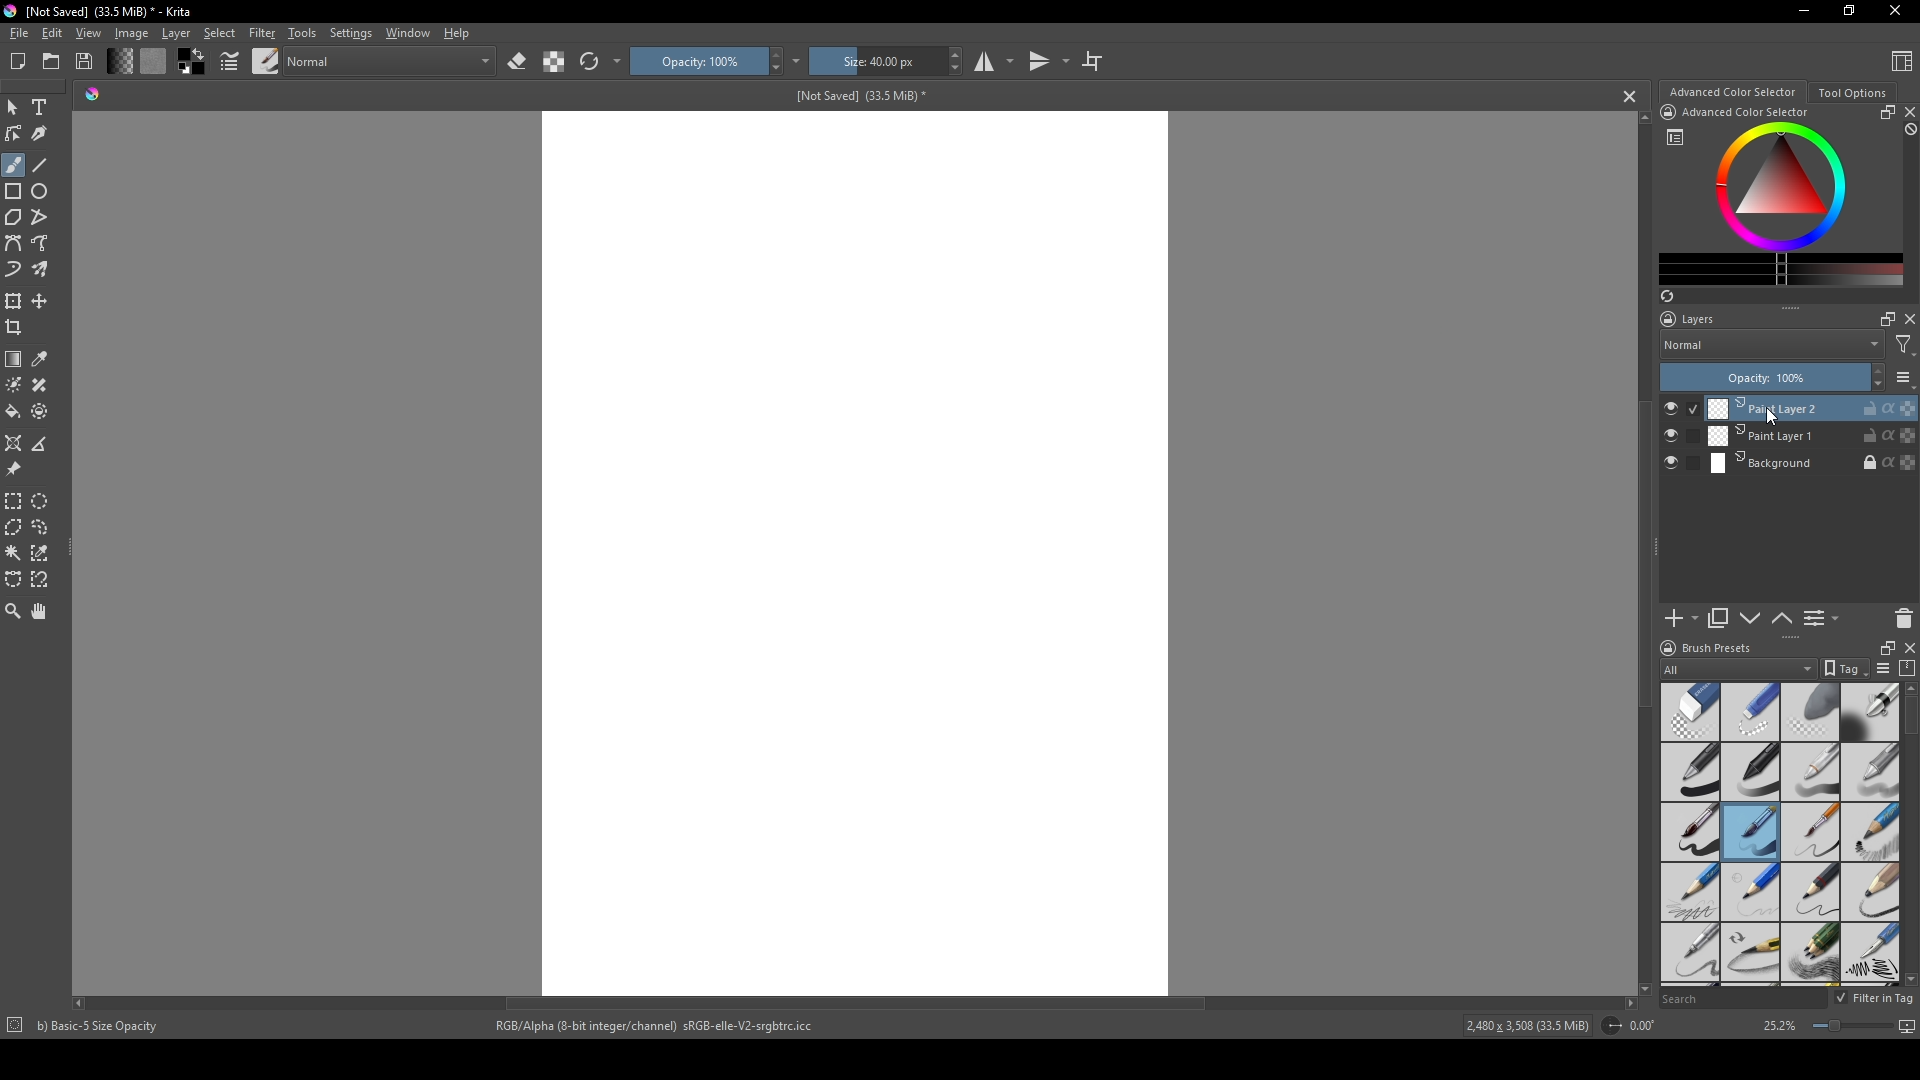  What do you see at coordinates (1746, 113) in the screenshot?
I see `Advanced Color Selector` at bounding box center [1746, 113].